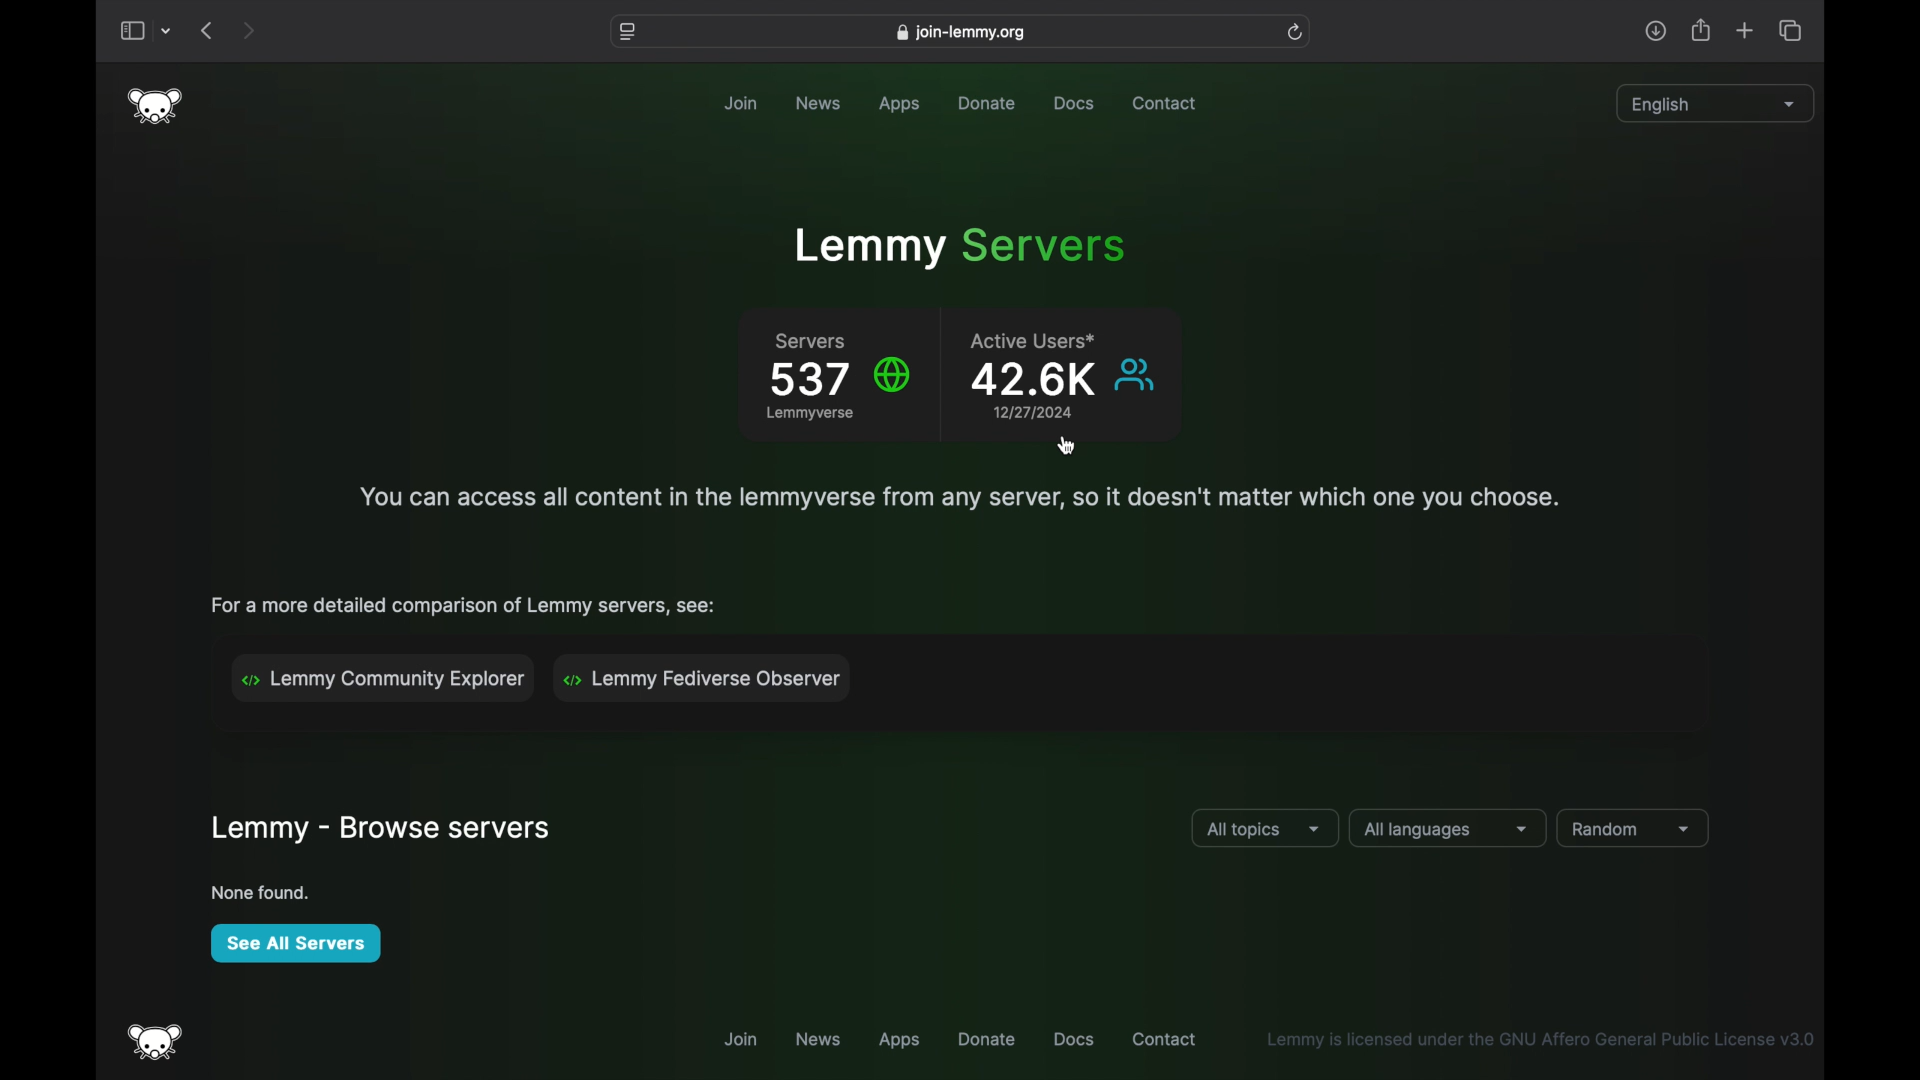 The height and width of the screenshot is (1080, 1920). Describe the element at coordinates (960, 34) in the screenshot. I see `web address` at that location.